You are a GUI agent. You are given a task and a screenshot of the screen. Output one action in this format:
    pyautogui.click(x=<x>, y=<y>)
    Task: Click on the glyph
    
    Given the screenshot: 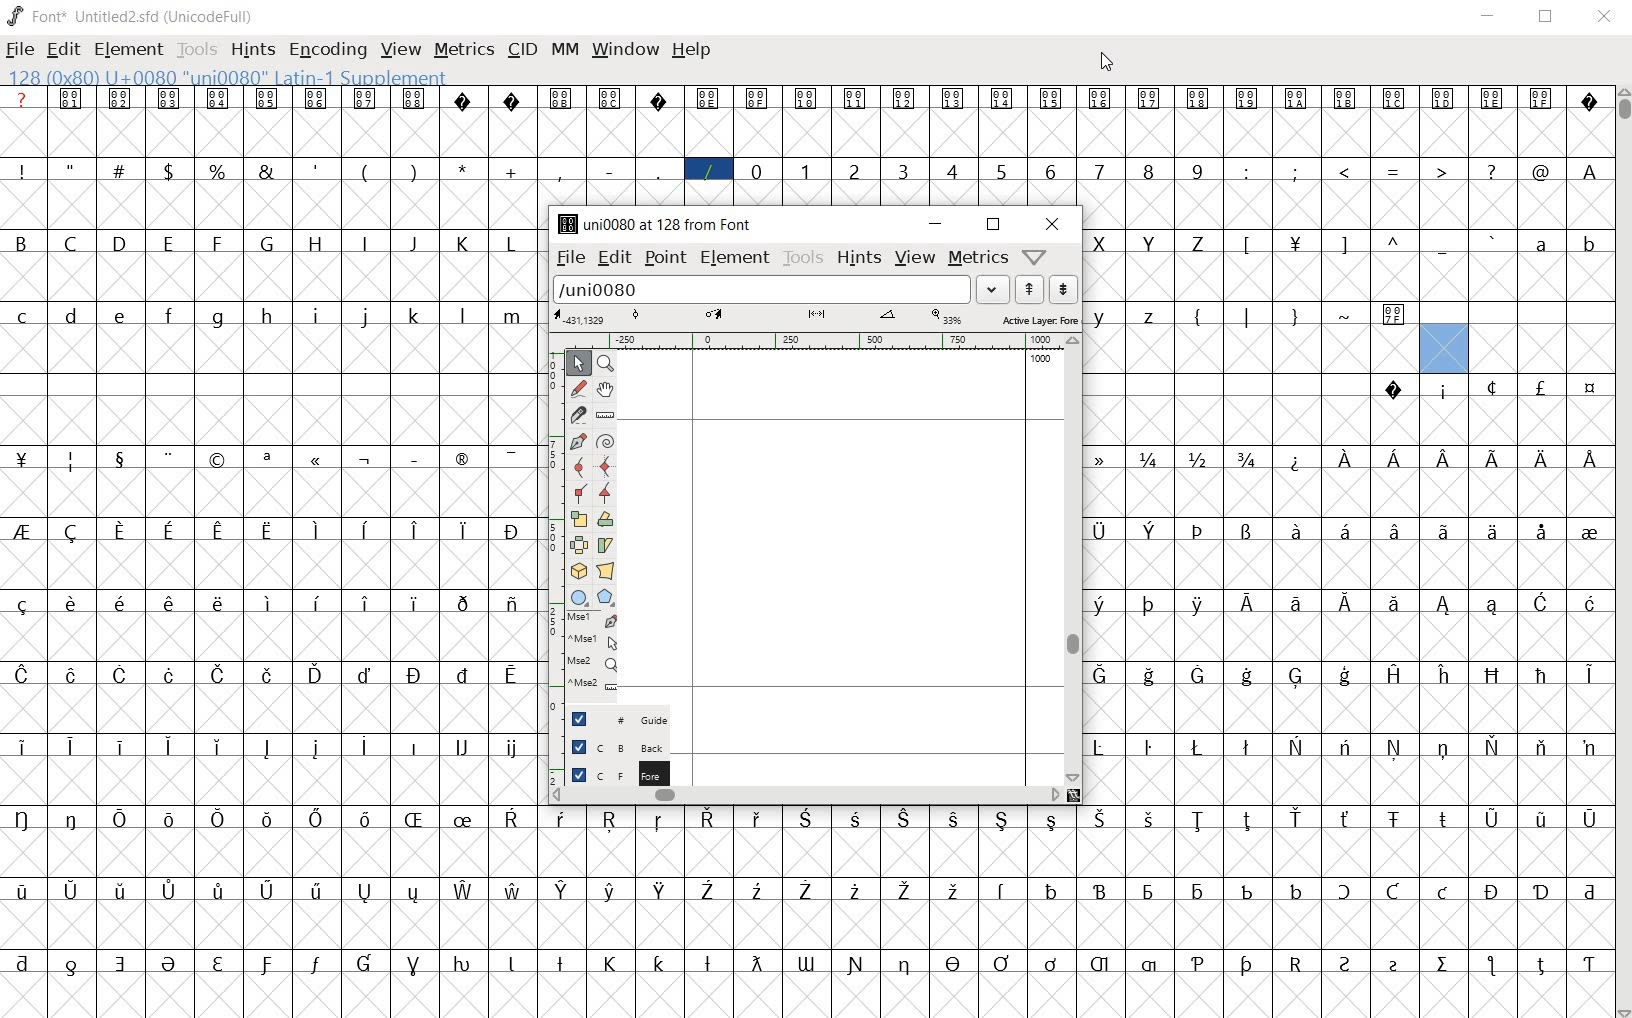 What is the action you would take?
    pyautogui.click(x=956, y=820)
    